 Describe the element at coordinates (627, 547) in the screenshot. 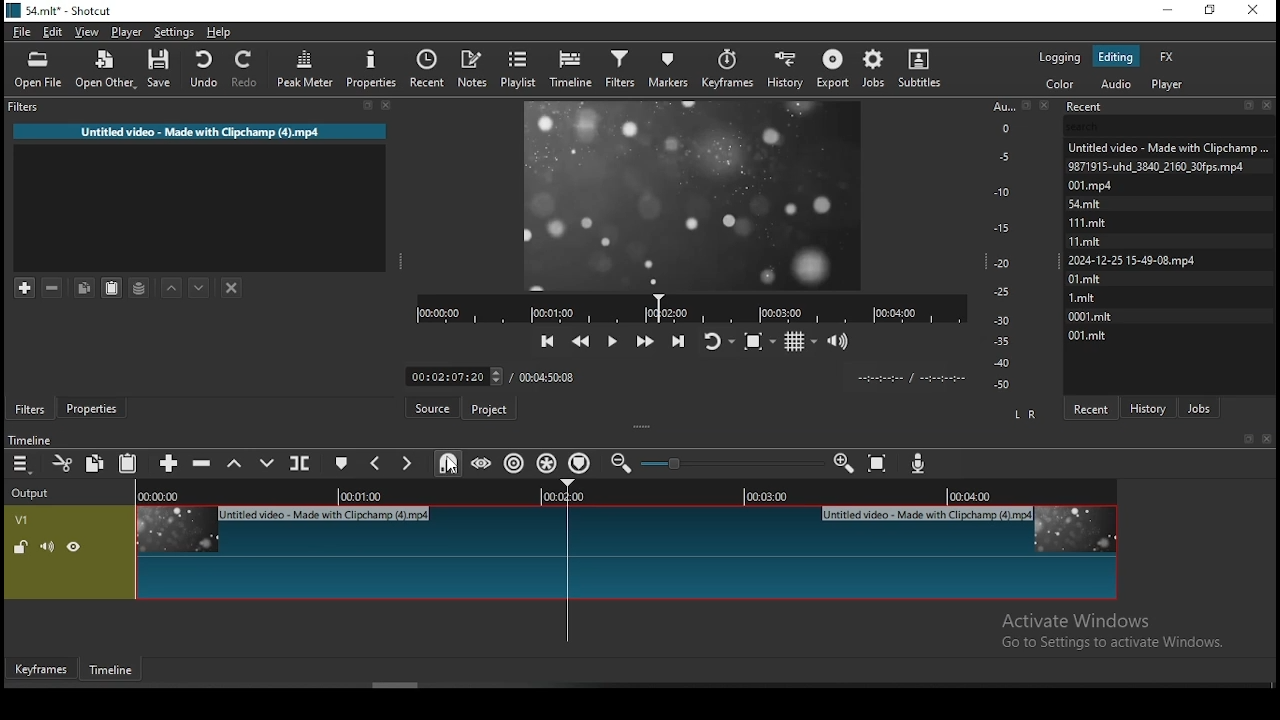

I see `video track` at that location.